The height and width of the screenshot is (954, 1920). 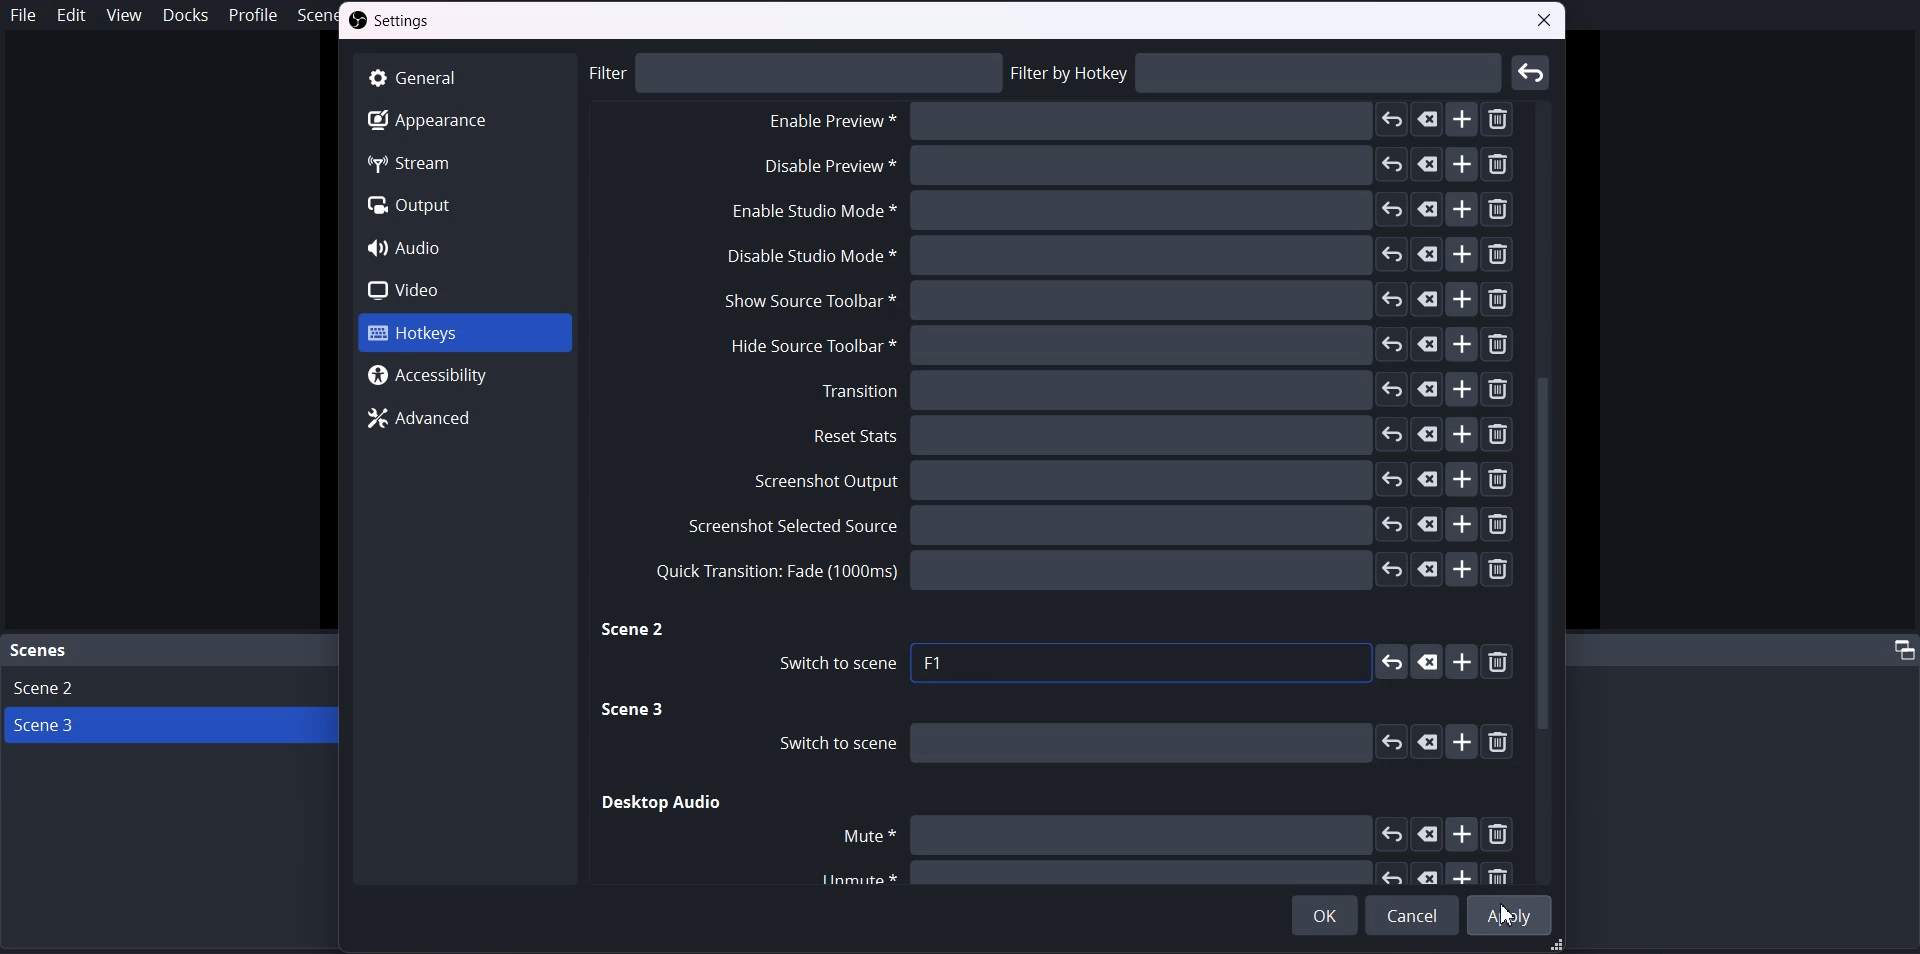 What do you see at coordinates (1511, 915) in the screenshot?
I see `Cursor on Apply` at bounding box center [1511, 915].